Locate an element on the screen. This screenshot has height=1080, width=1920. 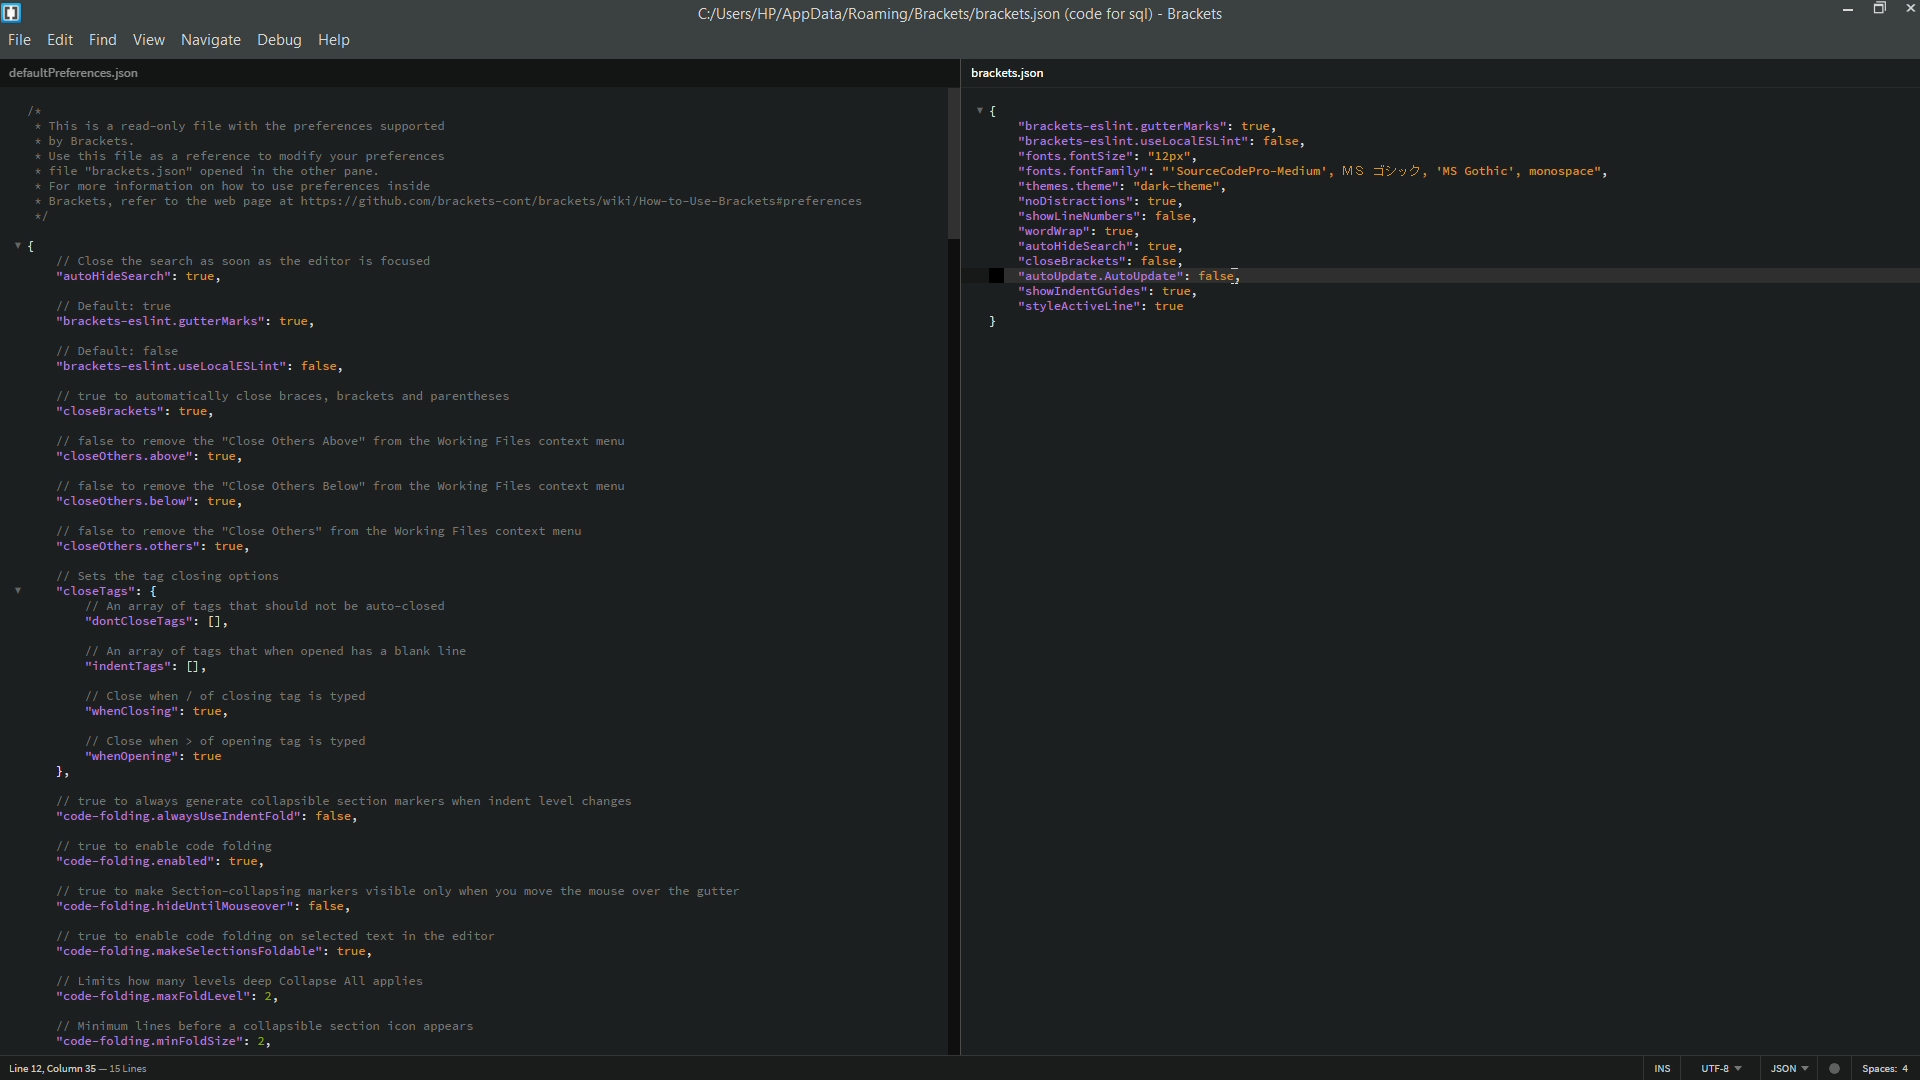
Line 12, Column 35 — 15 Lines. is located at coordinates (77, 1066).